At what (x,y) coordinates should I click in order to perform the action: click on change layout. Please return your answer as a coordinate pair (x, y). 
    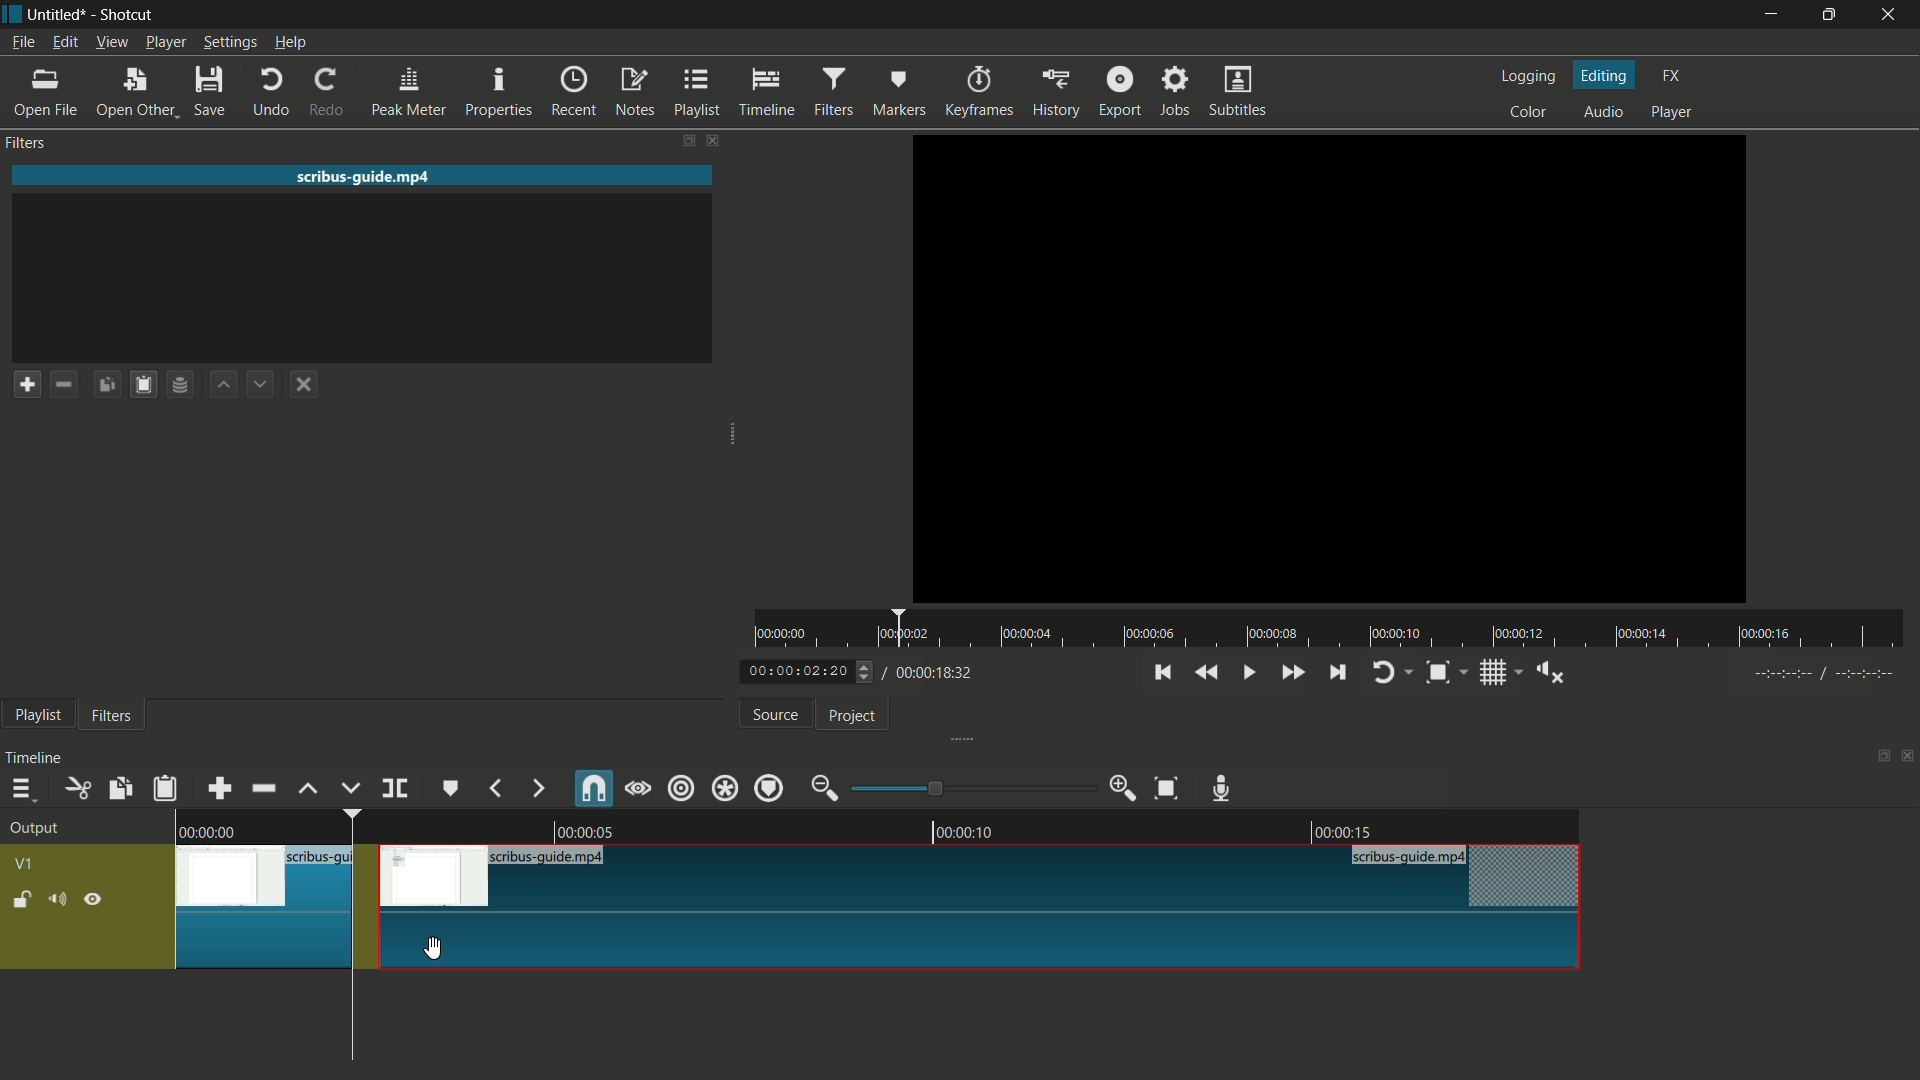
    Looking at the image, I should click on (684, 139).